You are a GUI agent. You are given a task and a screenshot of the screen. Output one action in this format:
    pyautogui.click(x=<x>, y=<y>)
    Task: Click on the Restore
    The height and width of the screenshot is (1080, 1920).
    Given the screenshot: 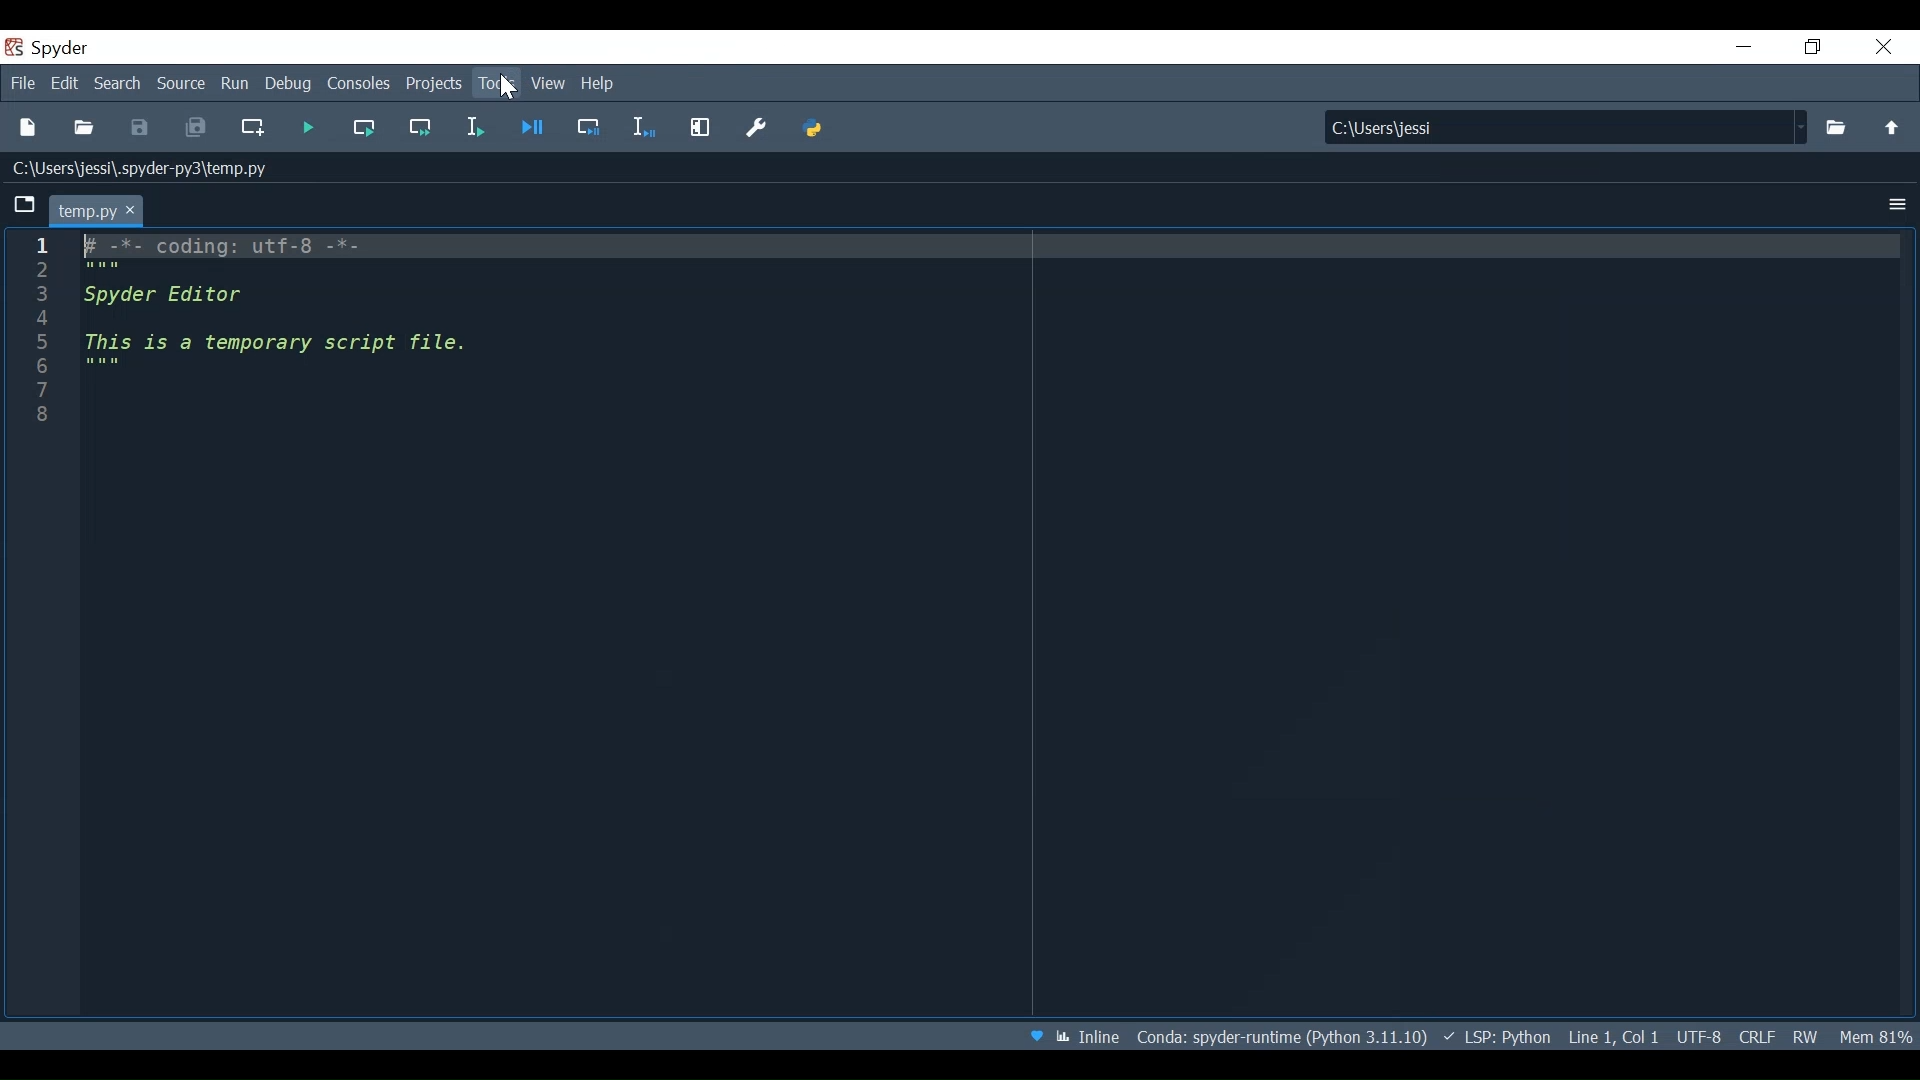 What is the action you would take?
    pyautogui.click(x=1815, y=46)
    